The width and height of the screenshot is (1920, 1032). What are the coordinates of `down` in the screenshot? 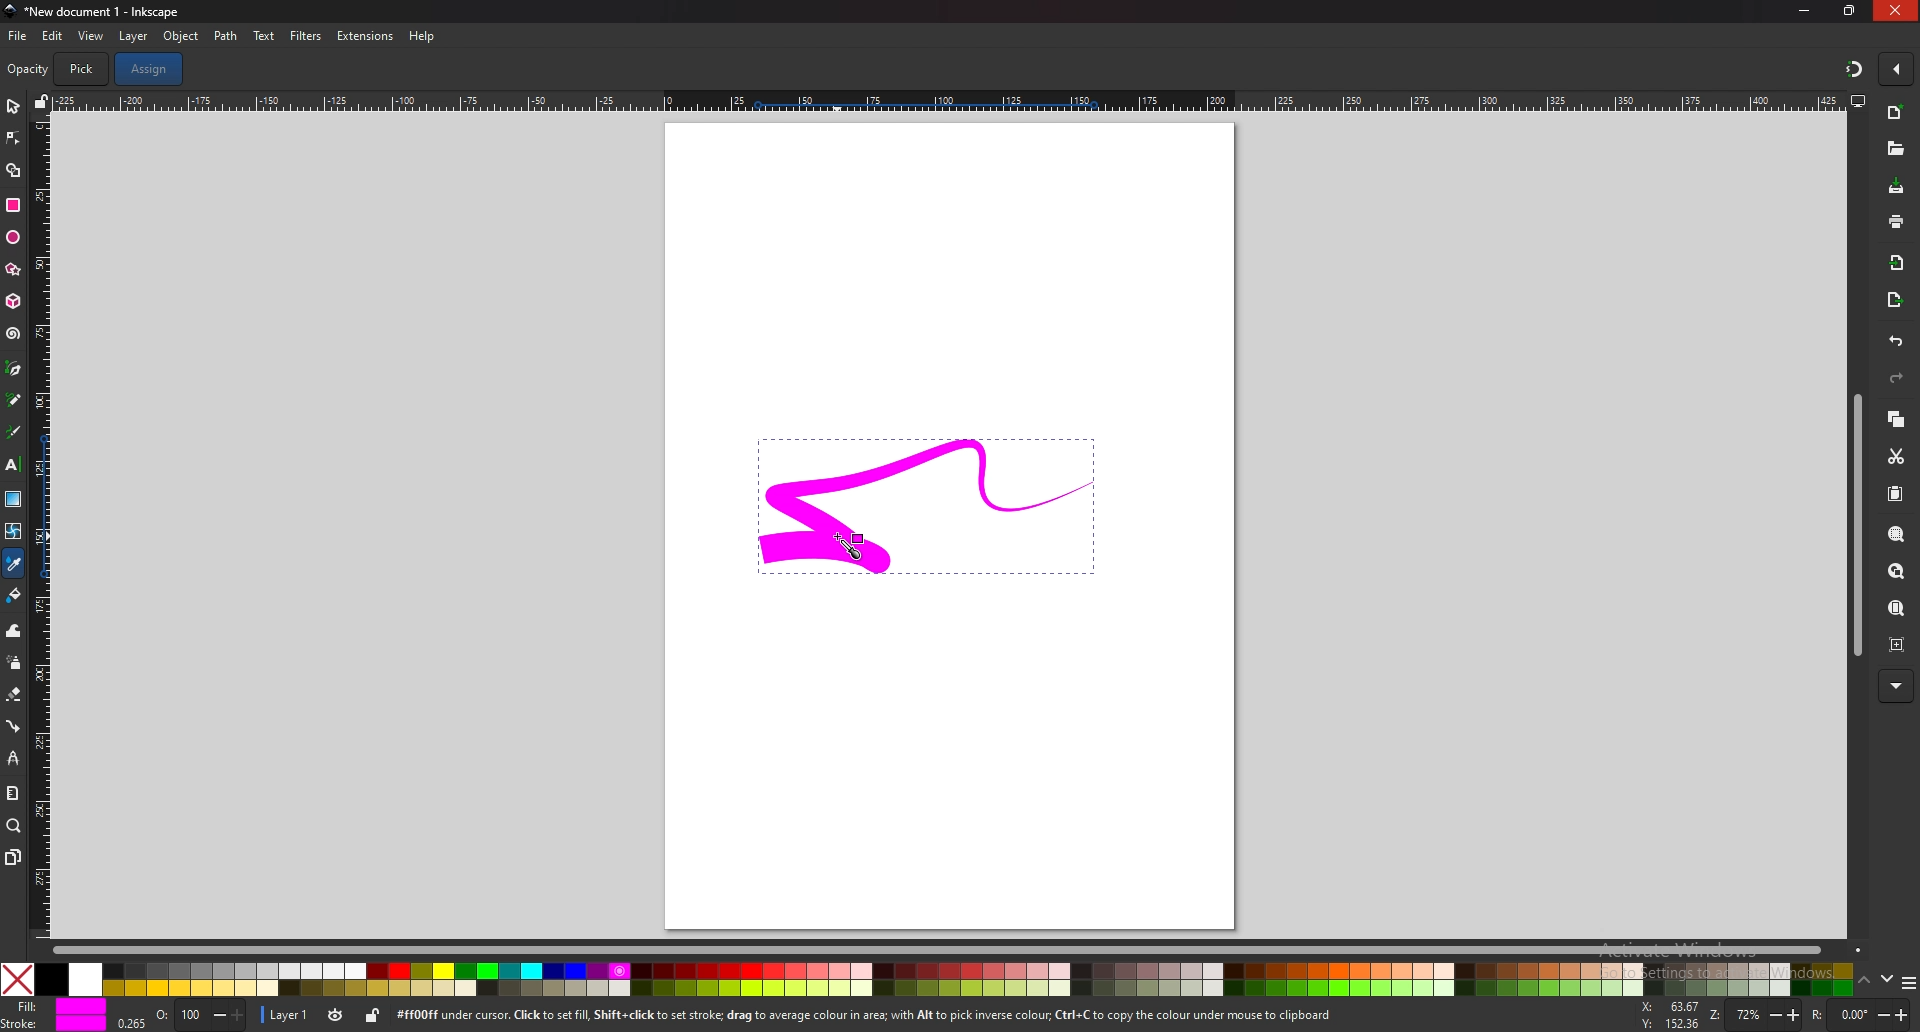 It's located at (1887, 979).